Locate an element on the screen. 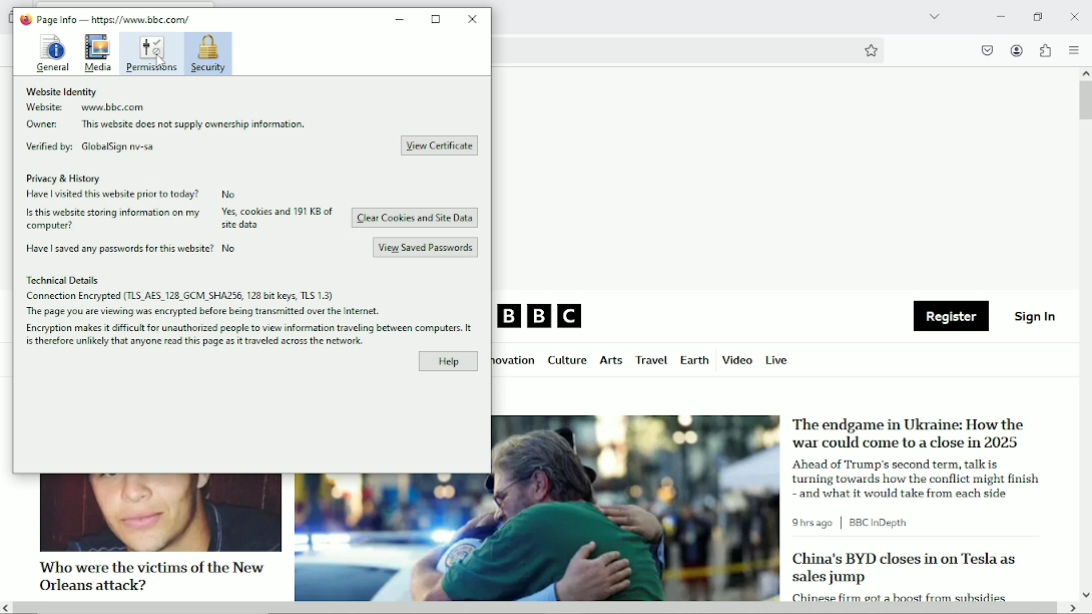  close is located at coordinates (1074, 15).